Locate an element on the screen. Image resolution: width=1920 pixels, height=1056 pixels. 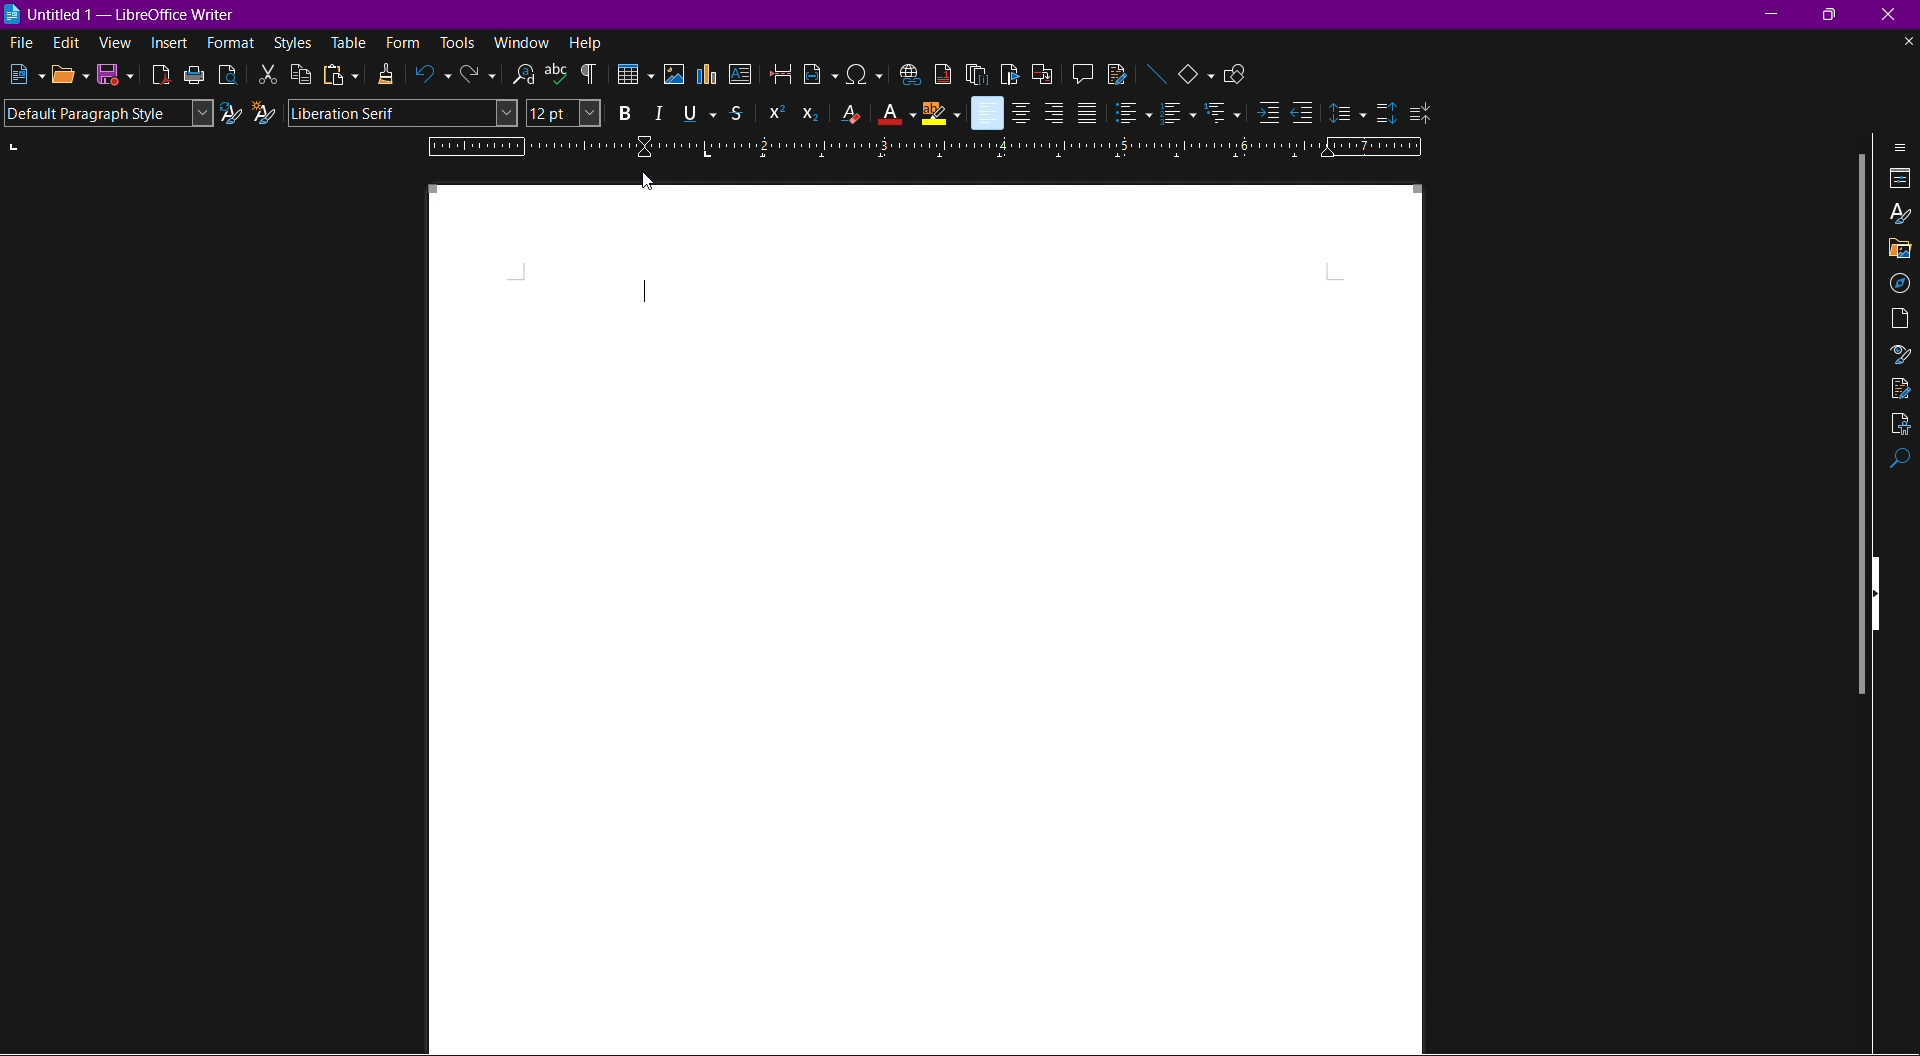
window is located at coordinates (524, 42).